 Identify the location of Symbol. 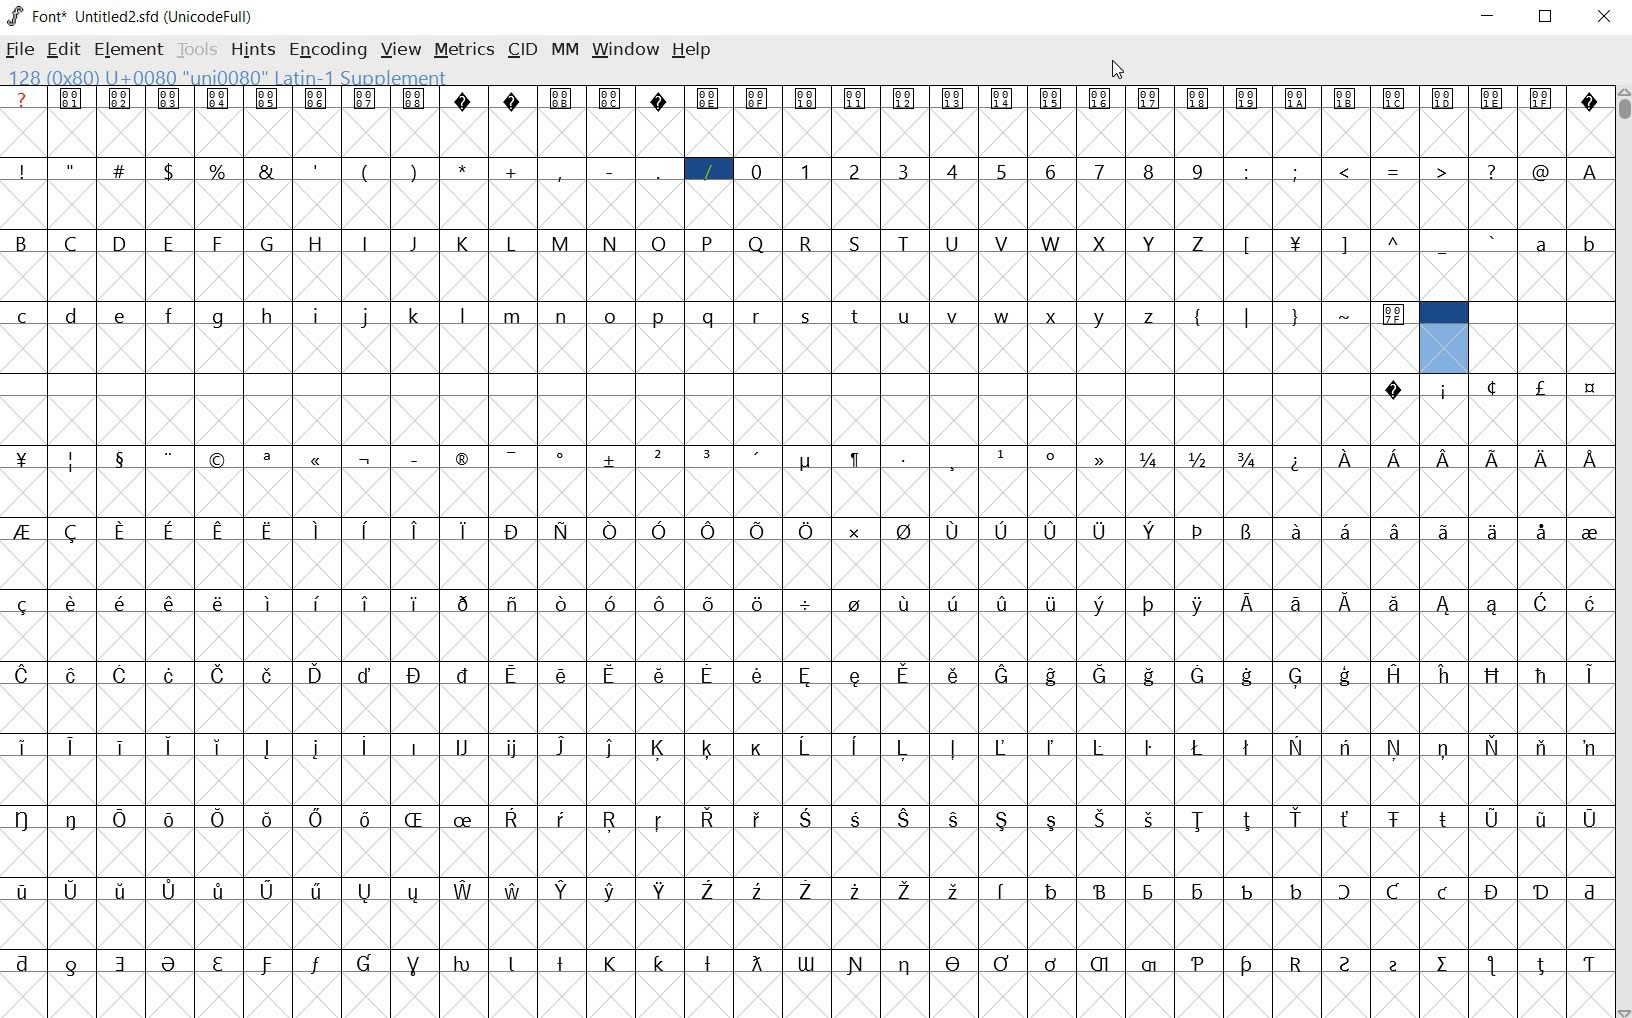
(123, 459).